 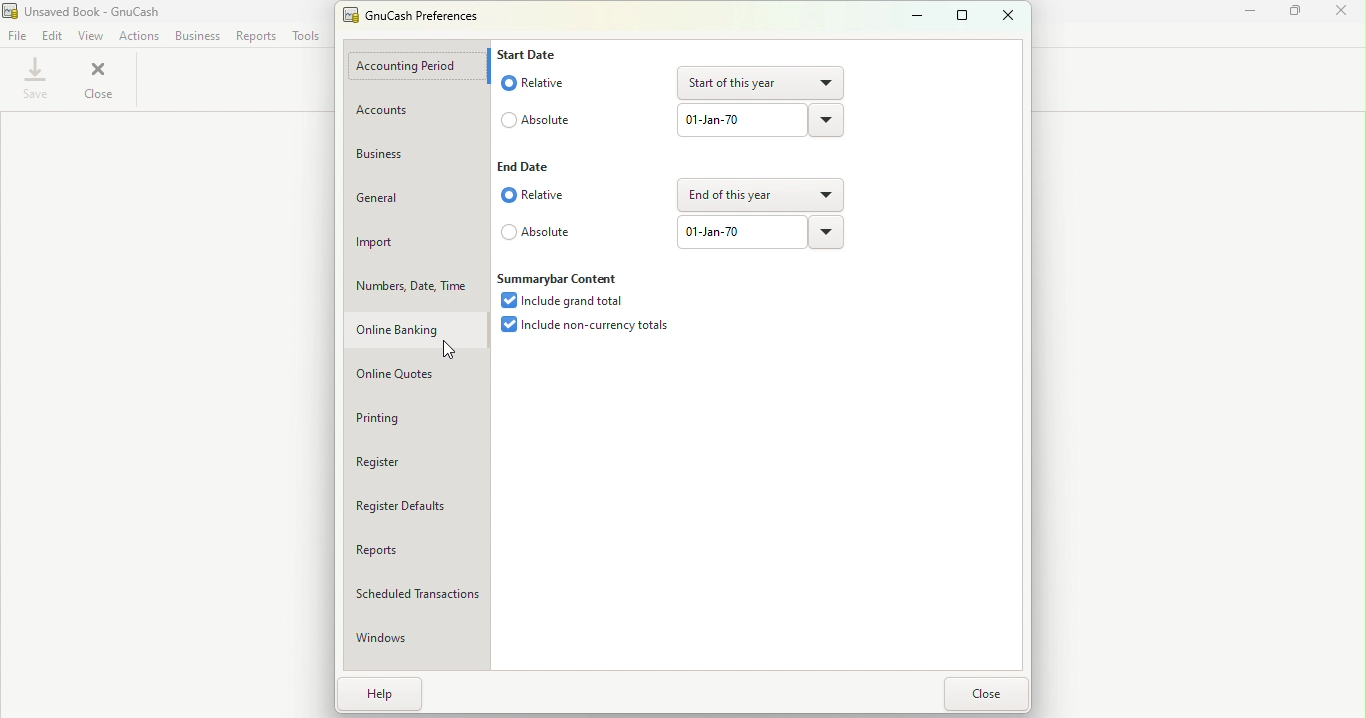 I want to click on End date, so click(x=534, y=166).